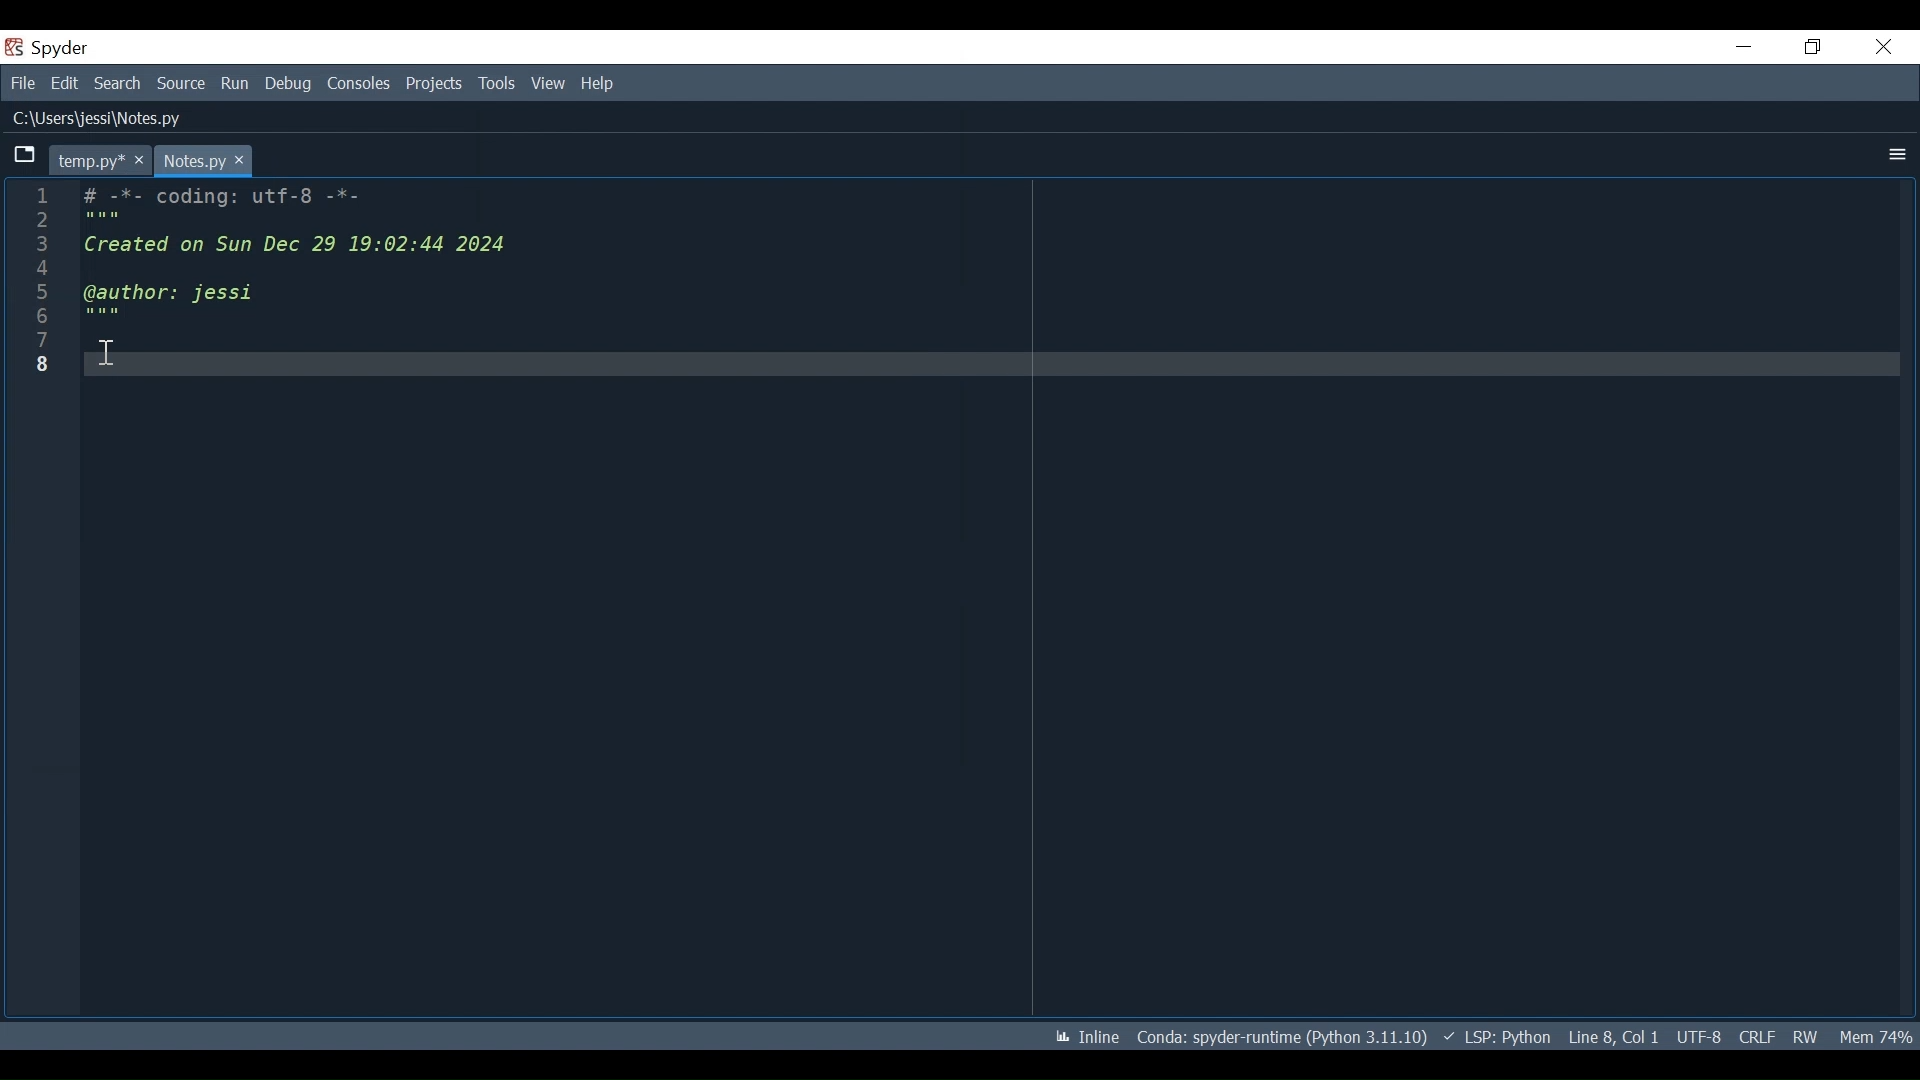 This screenshot has width=1920, height=1080. Describe the element at coordinates (1613, 1037) in the screenshot. I see `Cursor Position` at that location.